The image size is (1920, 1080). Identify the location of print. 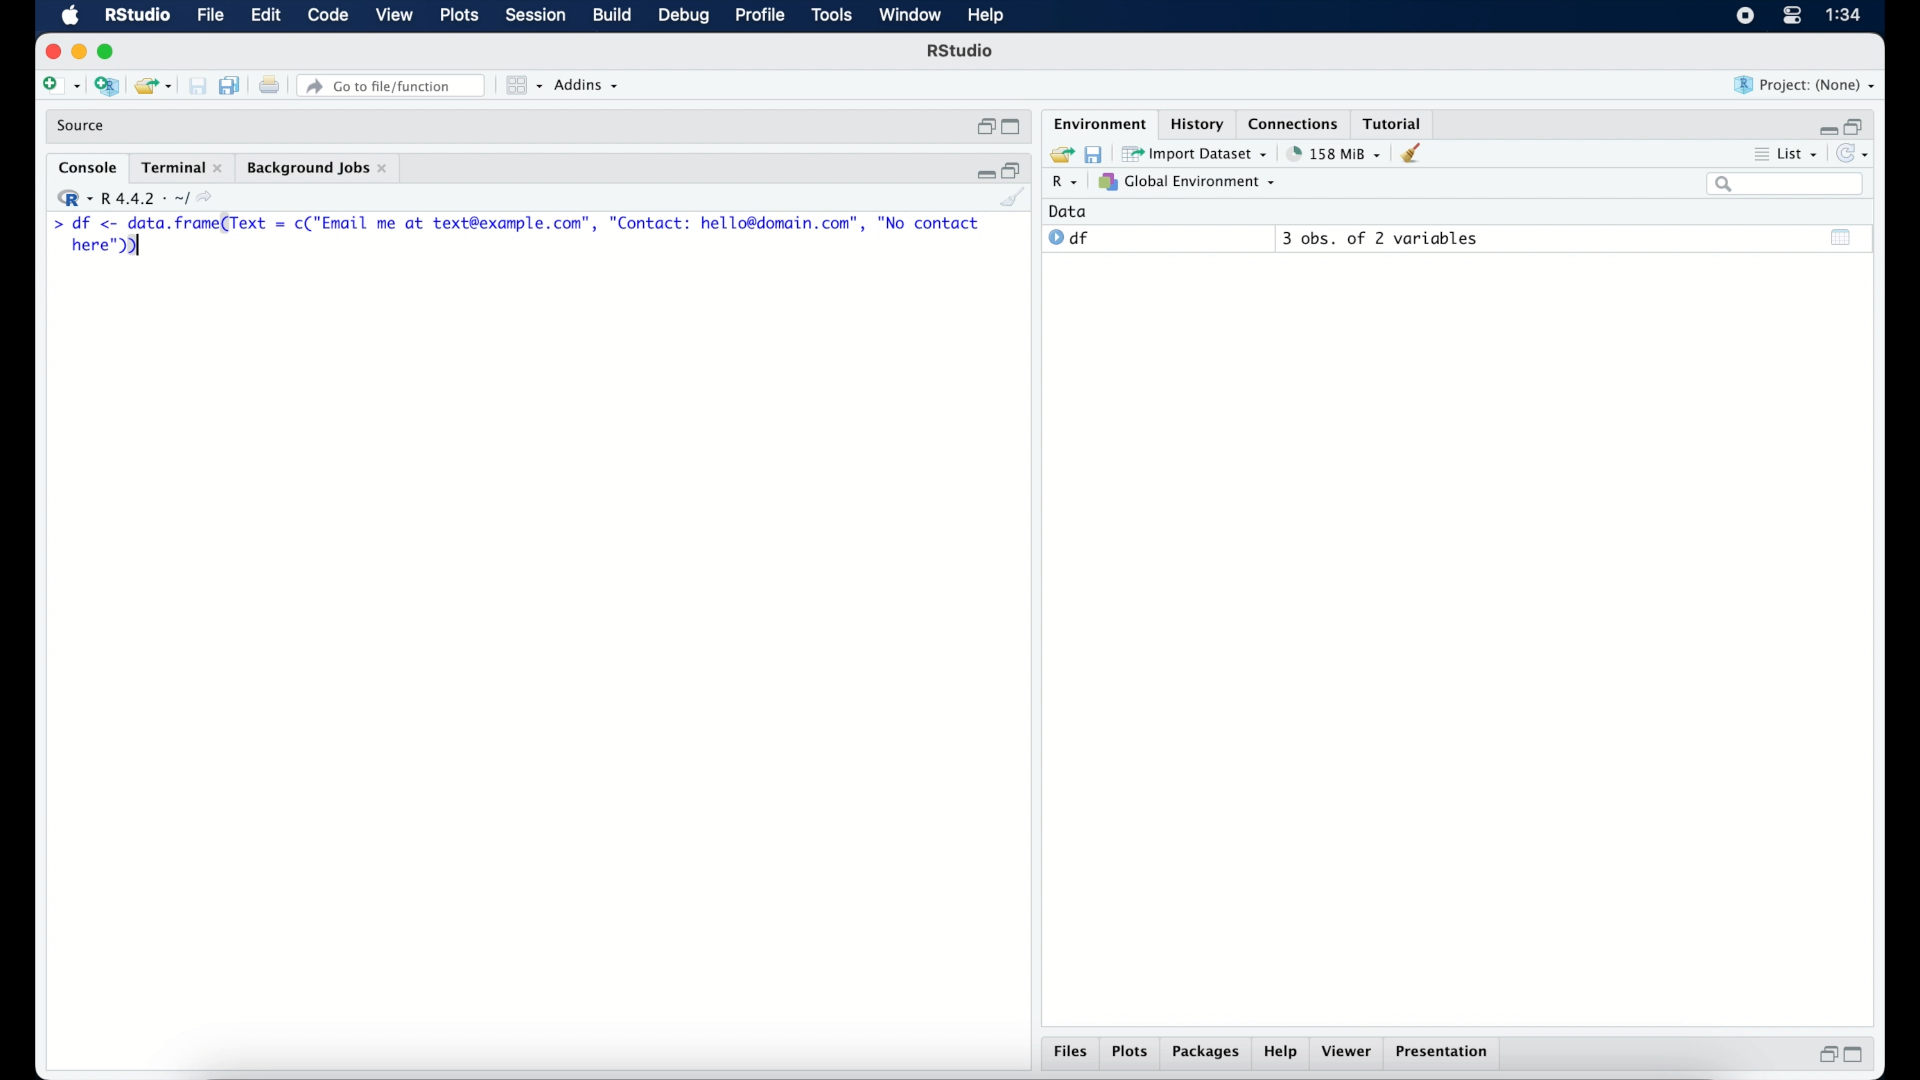
(268, 85).